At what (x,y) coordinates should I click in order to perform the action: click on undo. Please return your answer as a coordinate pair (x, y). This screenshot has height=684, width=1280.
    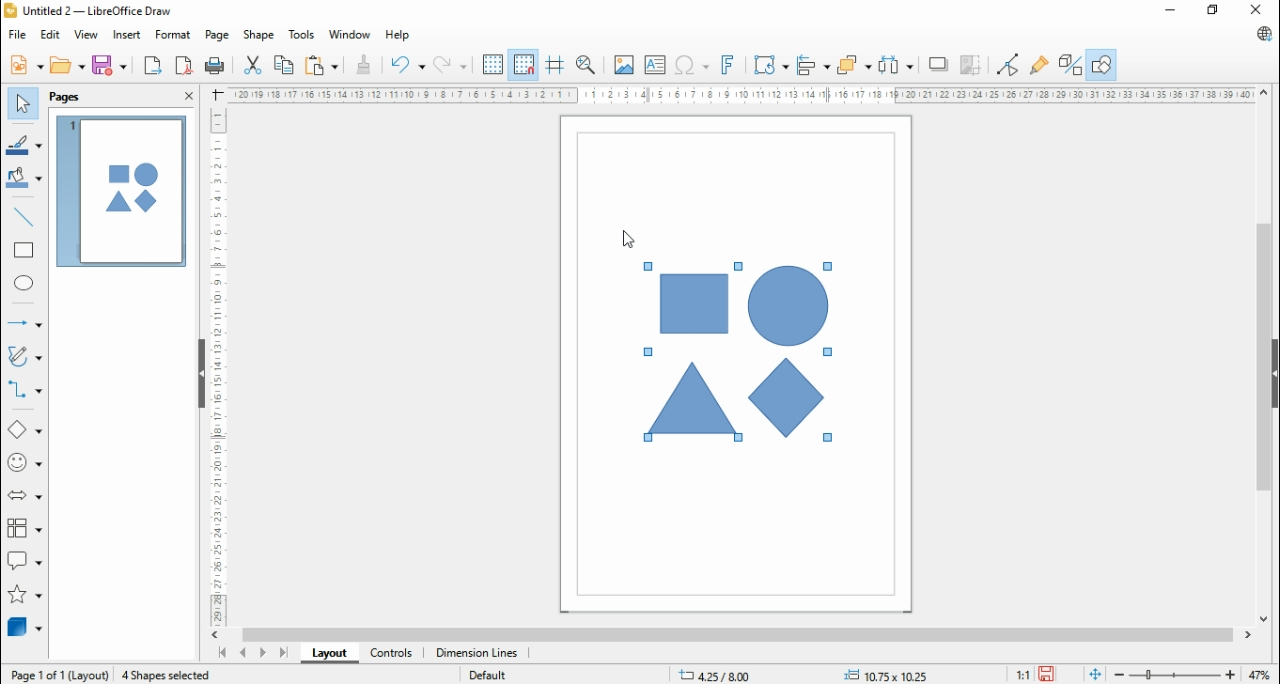
    Looking at the image, I should click on (408, 66).